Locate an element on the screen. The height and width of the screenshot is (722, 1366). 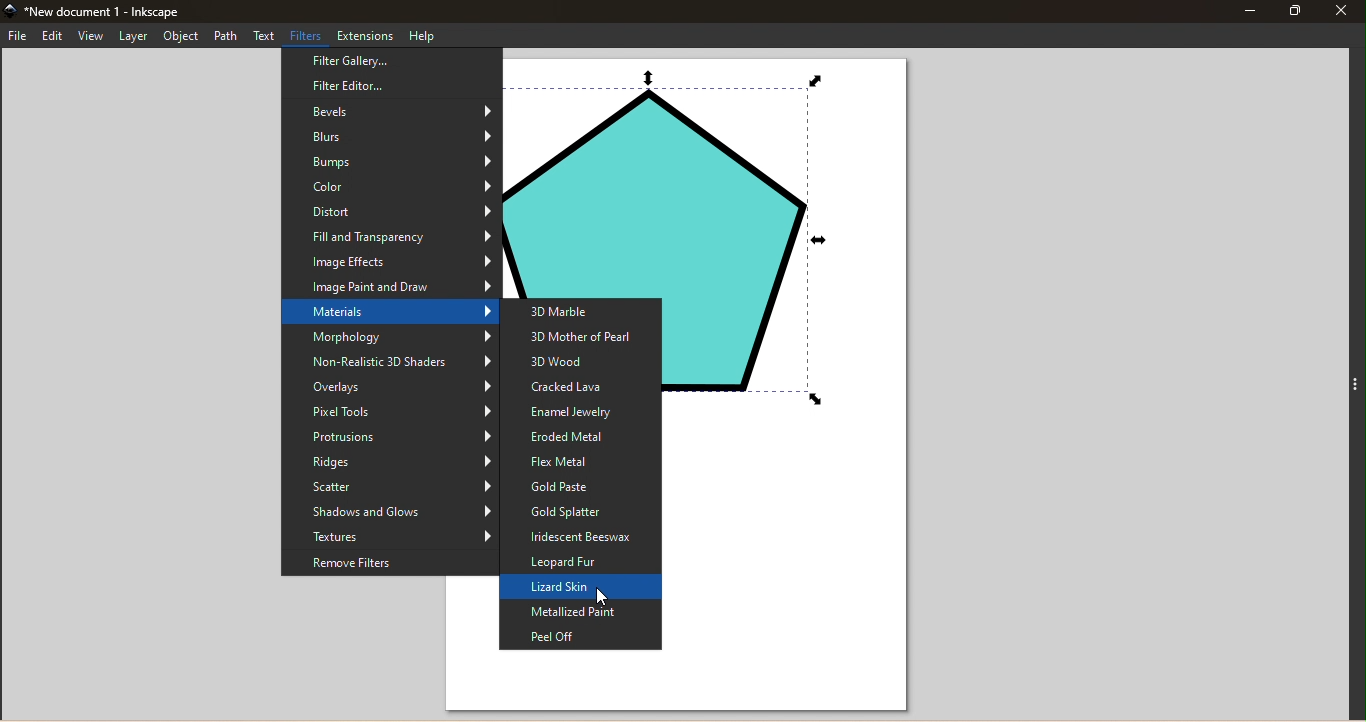
Non-Realistic 3D Shaders is located at coordinates (390, 363).